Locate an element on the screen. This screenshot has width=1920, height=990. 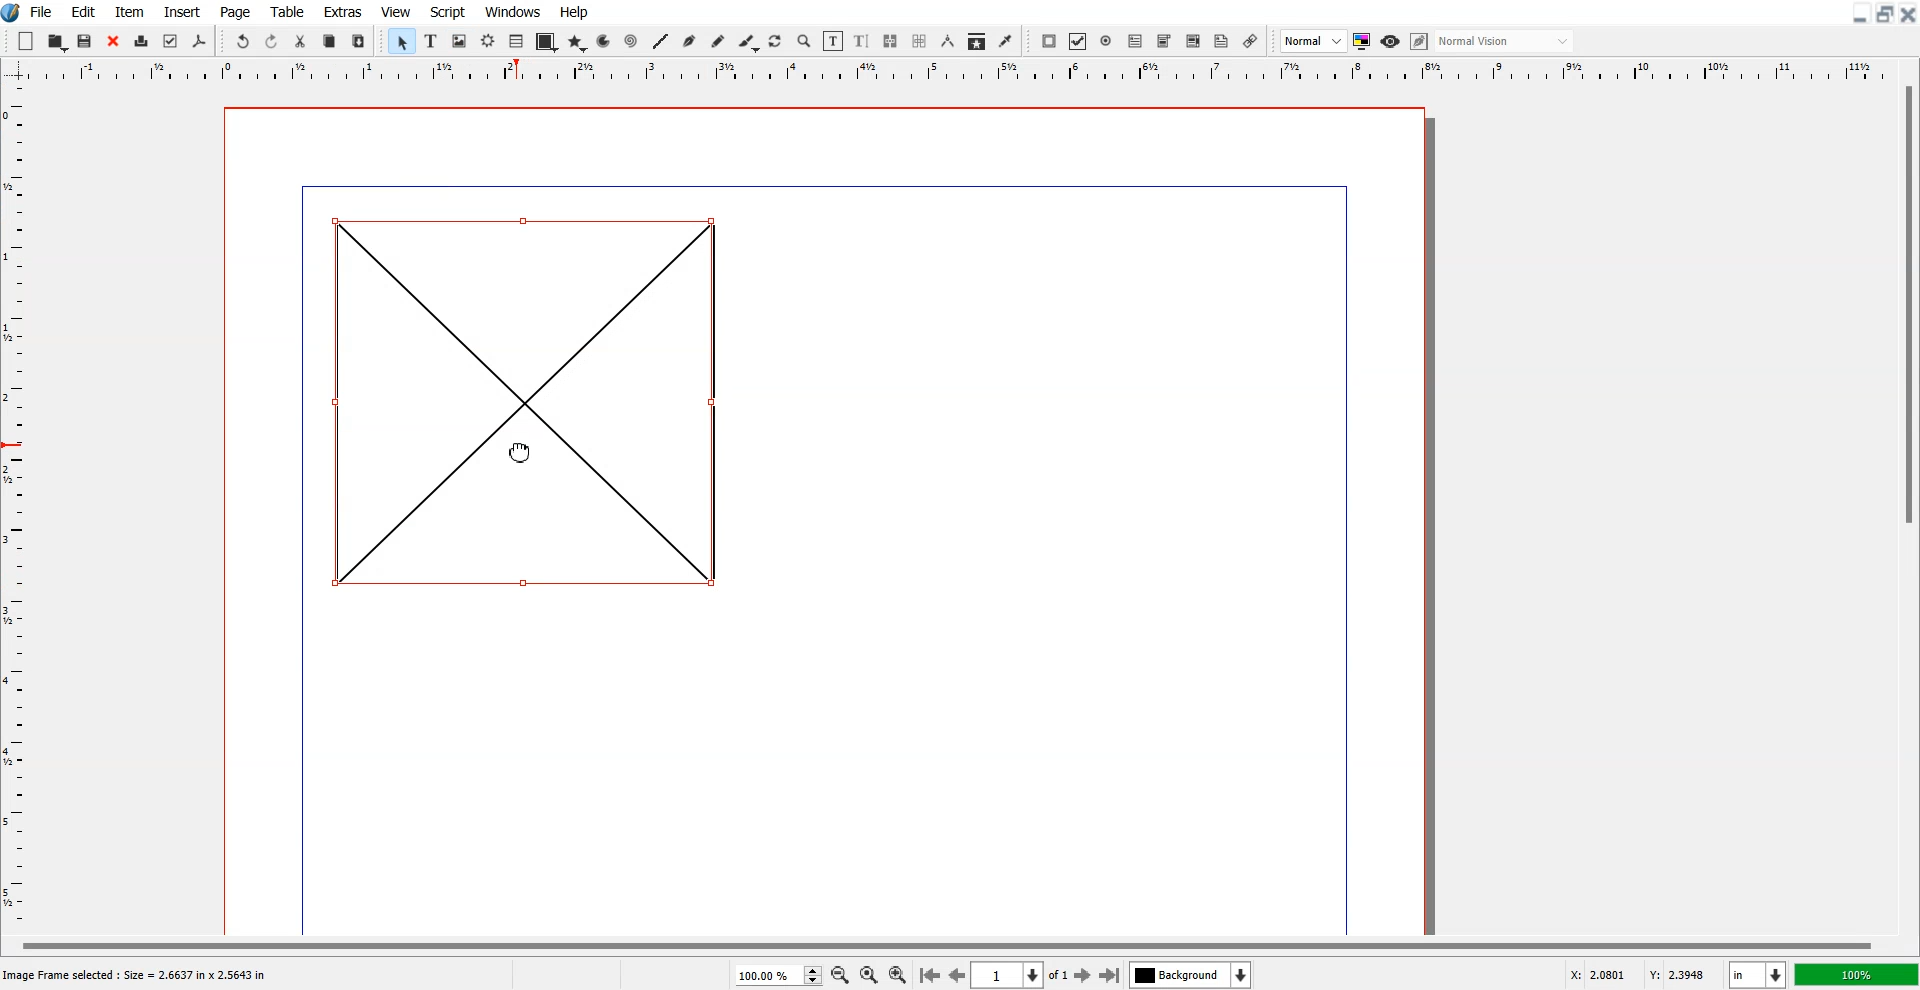
Select Item is located at coordinates (401, 42).